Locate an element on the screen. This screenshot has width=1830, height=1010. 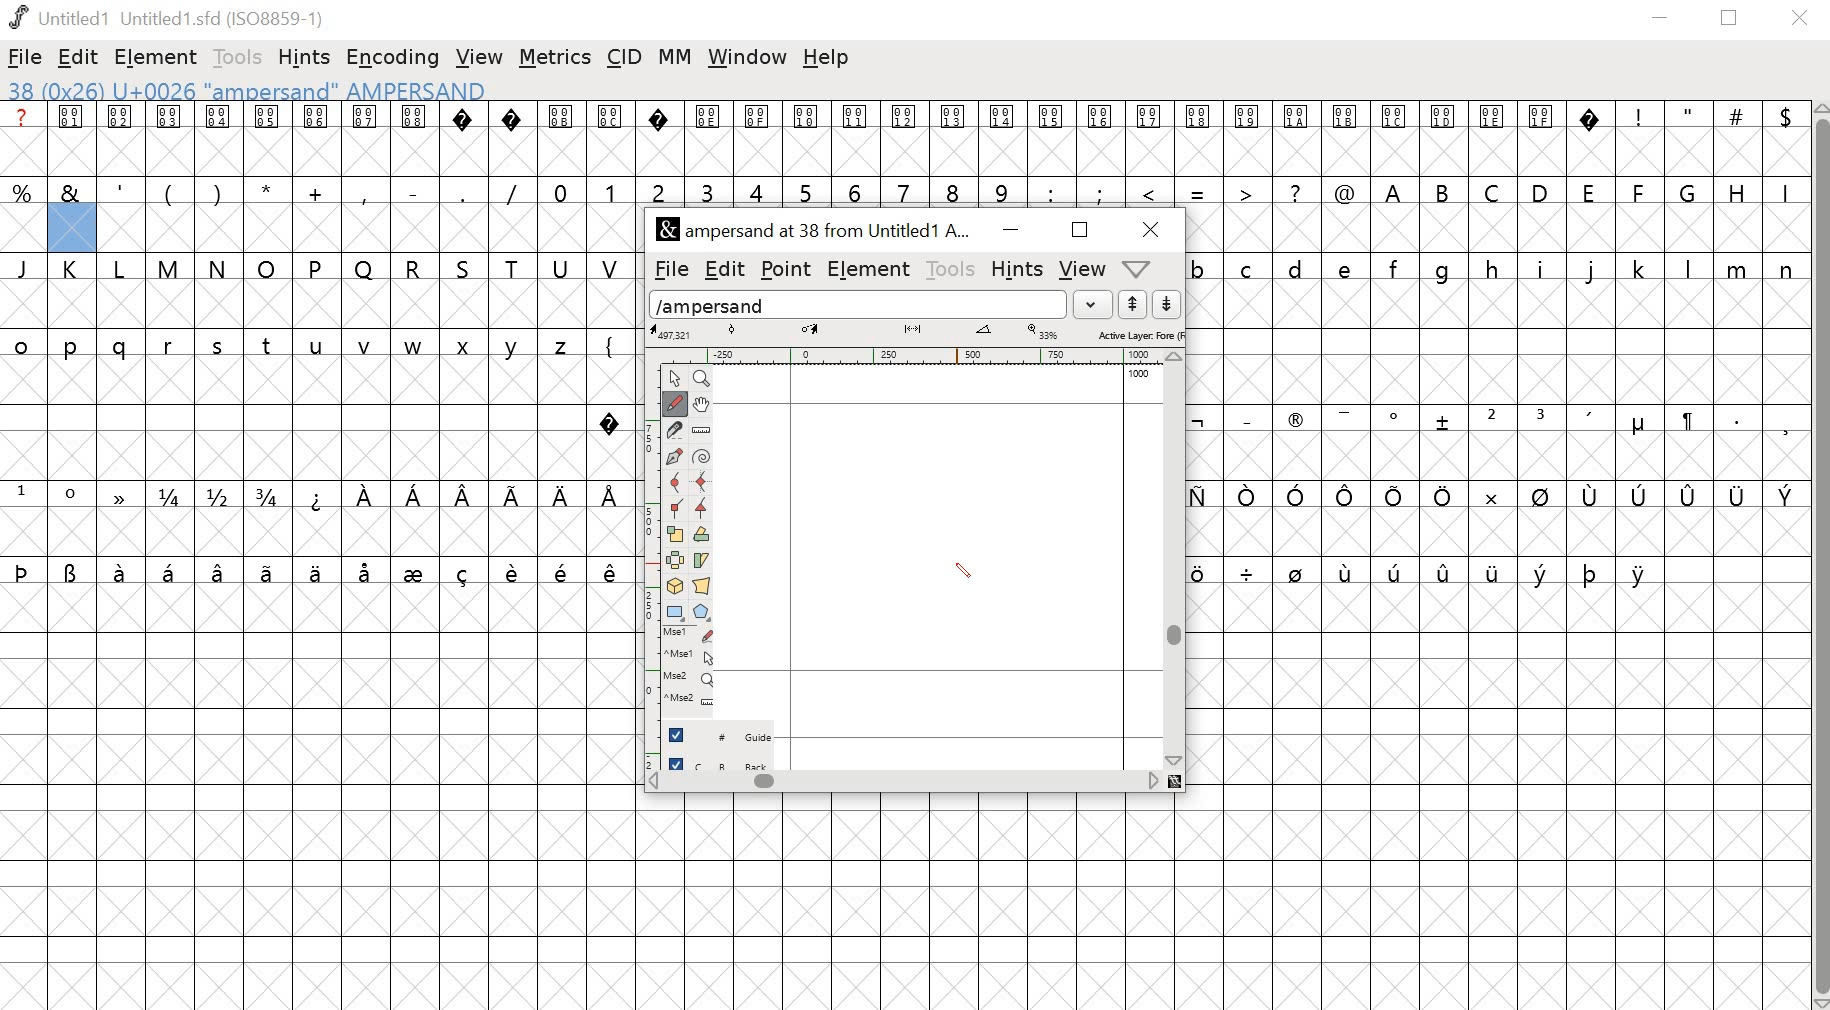
0012 is located at coordinates (909, 138).